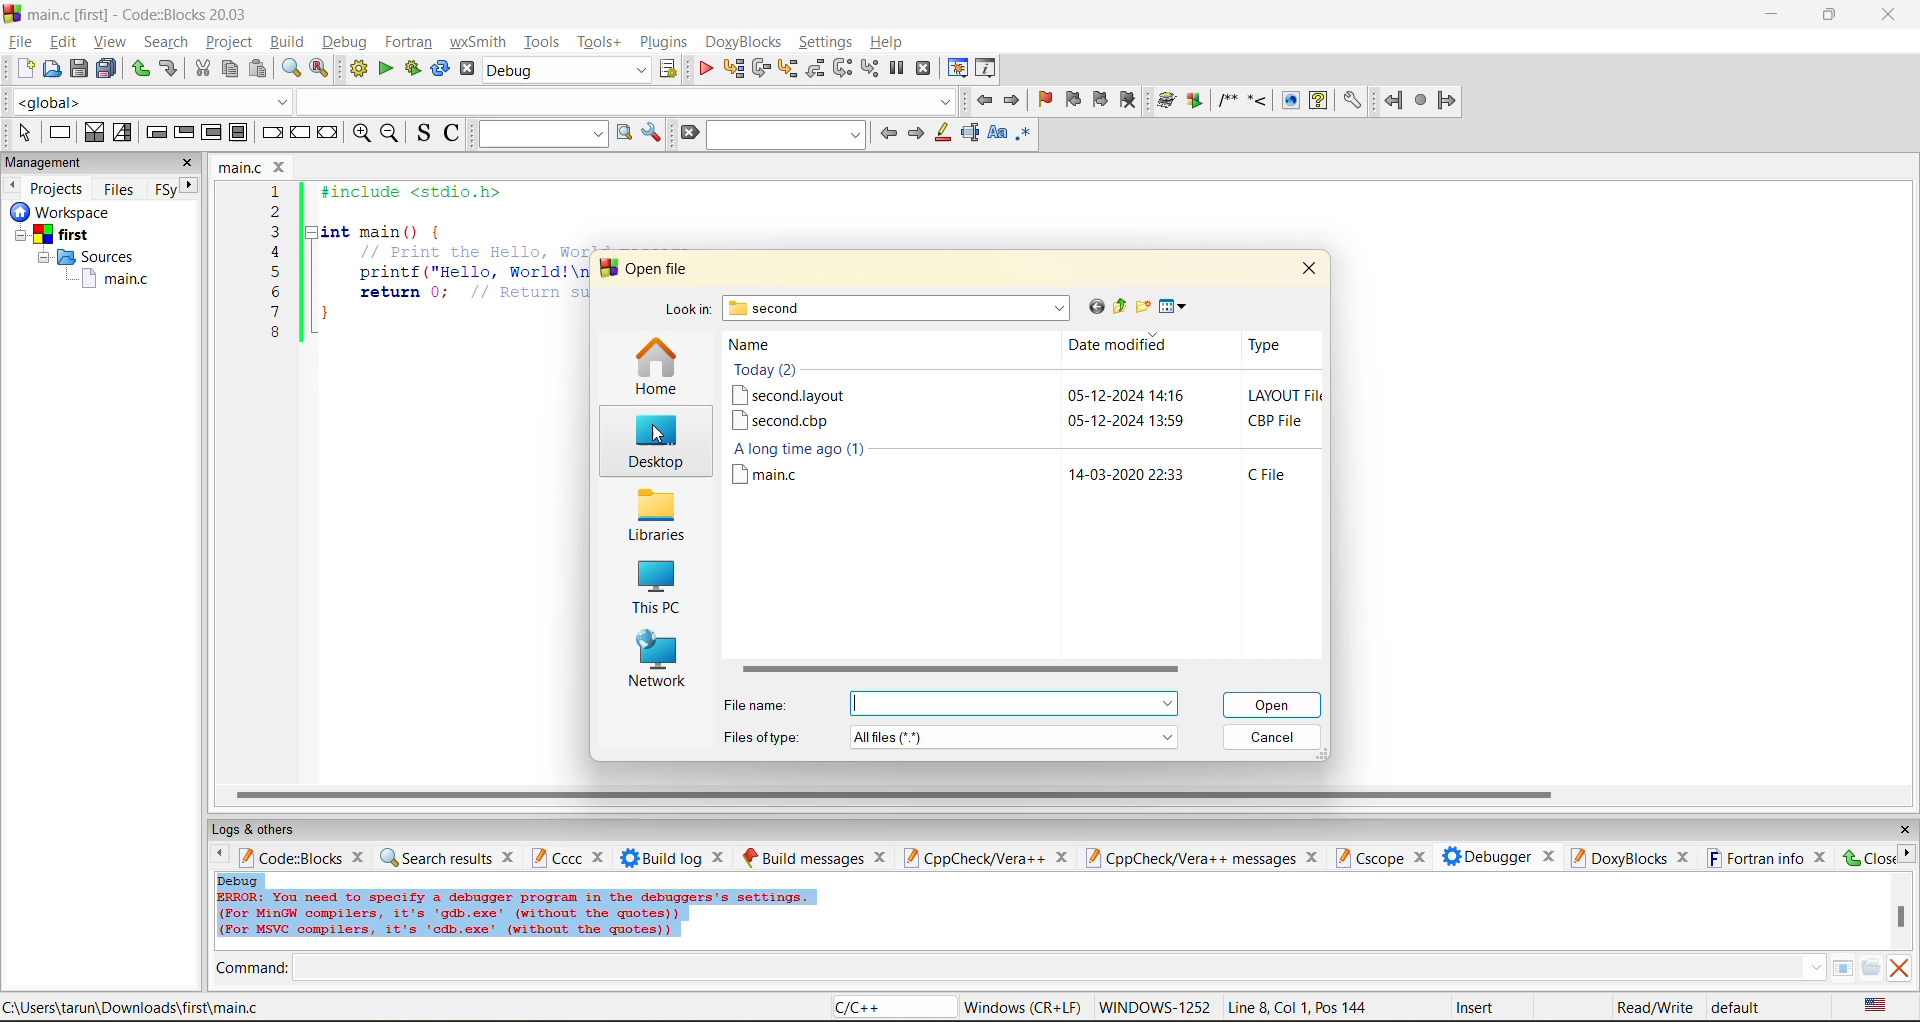 Image resolution: width=1920 pixels, height=1022 pixels. Describe the element at coordinates (1275, 705) in the screenshot. I see `open` at that location.